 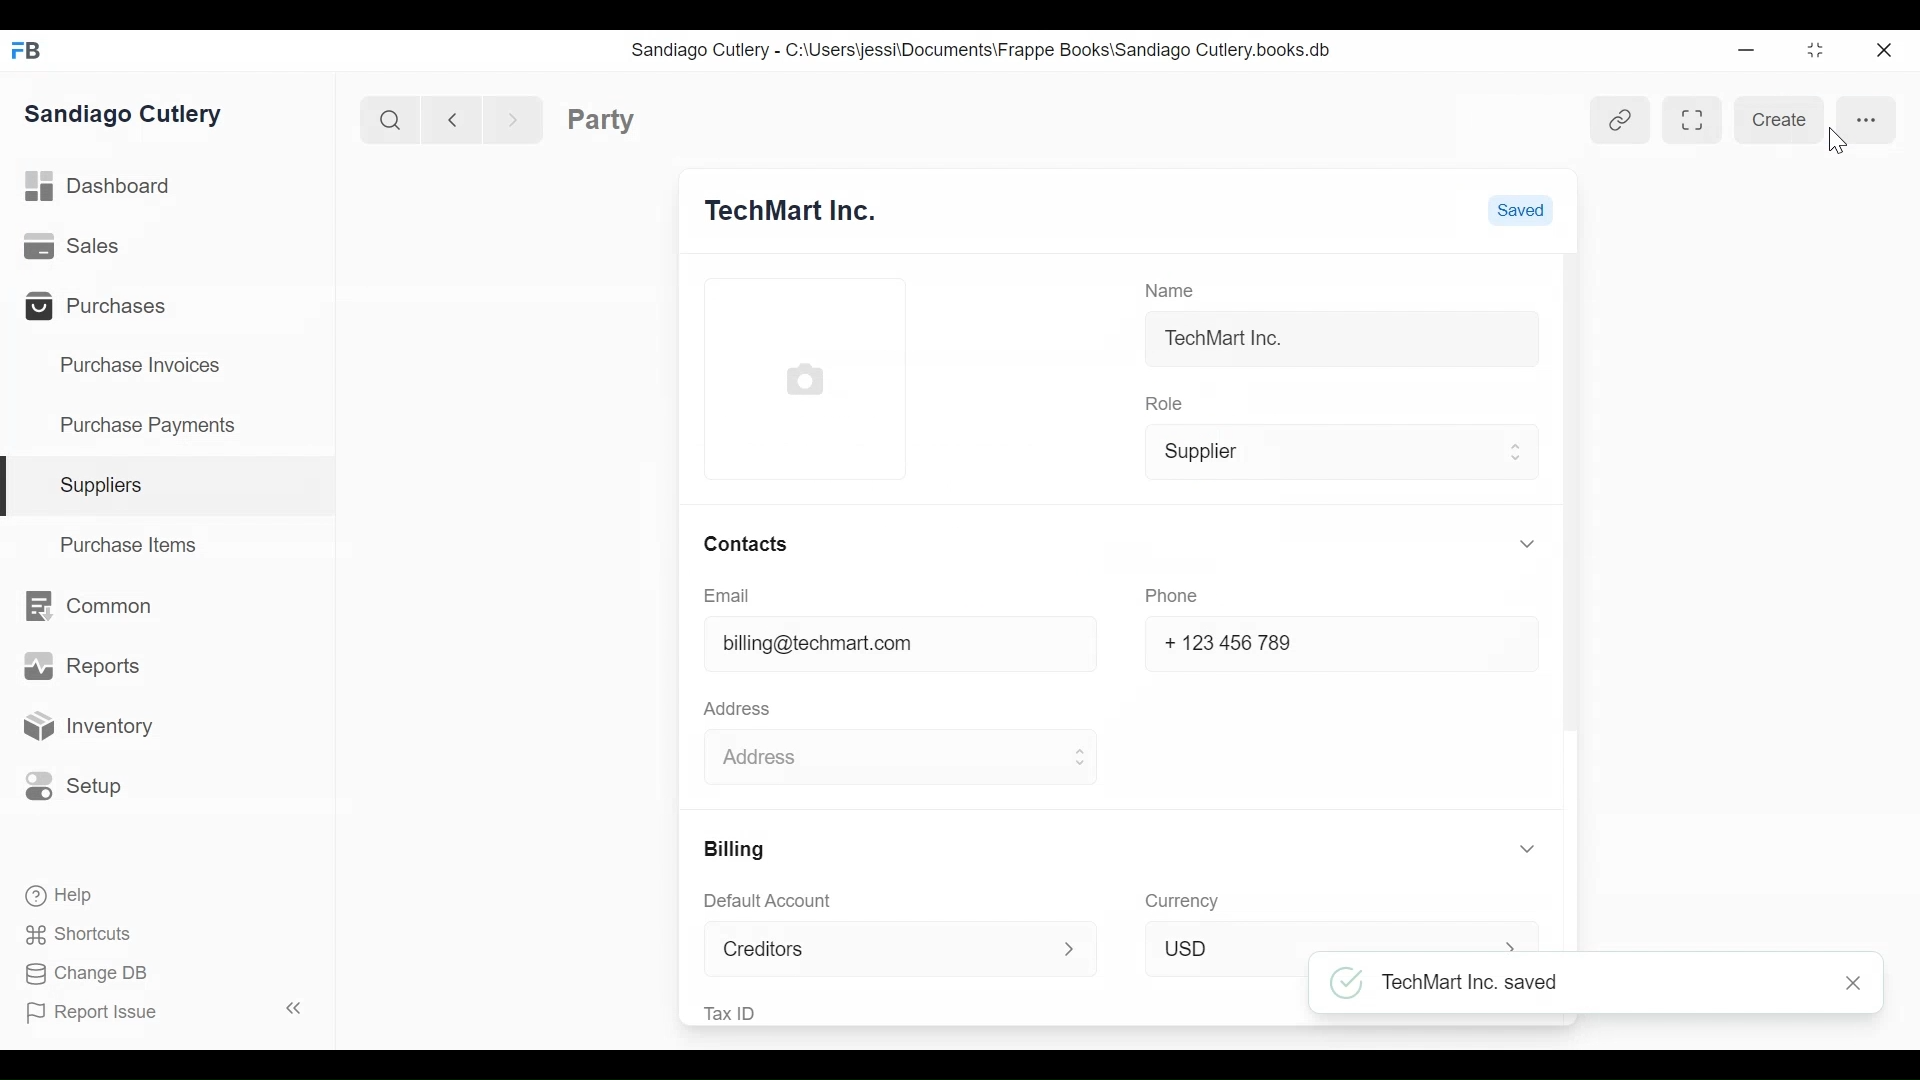 I want to click on  Help, so click(x=67, y=895).